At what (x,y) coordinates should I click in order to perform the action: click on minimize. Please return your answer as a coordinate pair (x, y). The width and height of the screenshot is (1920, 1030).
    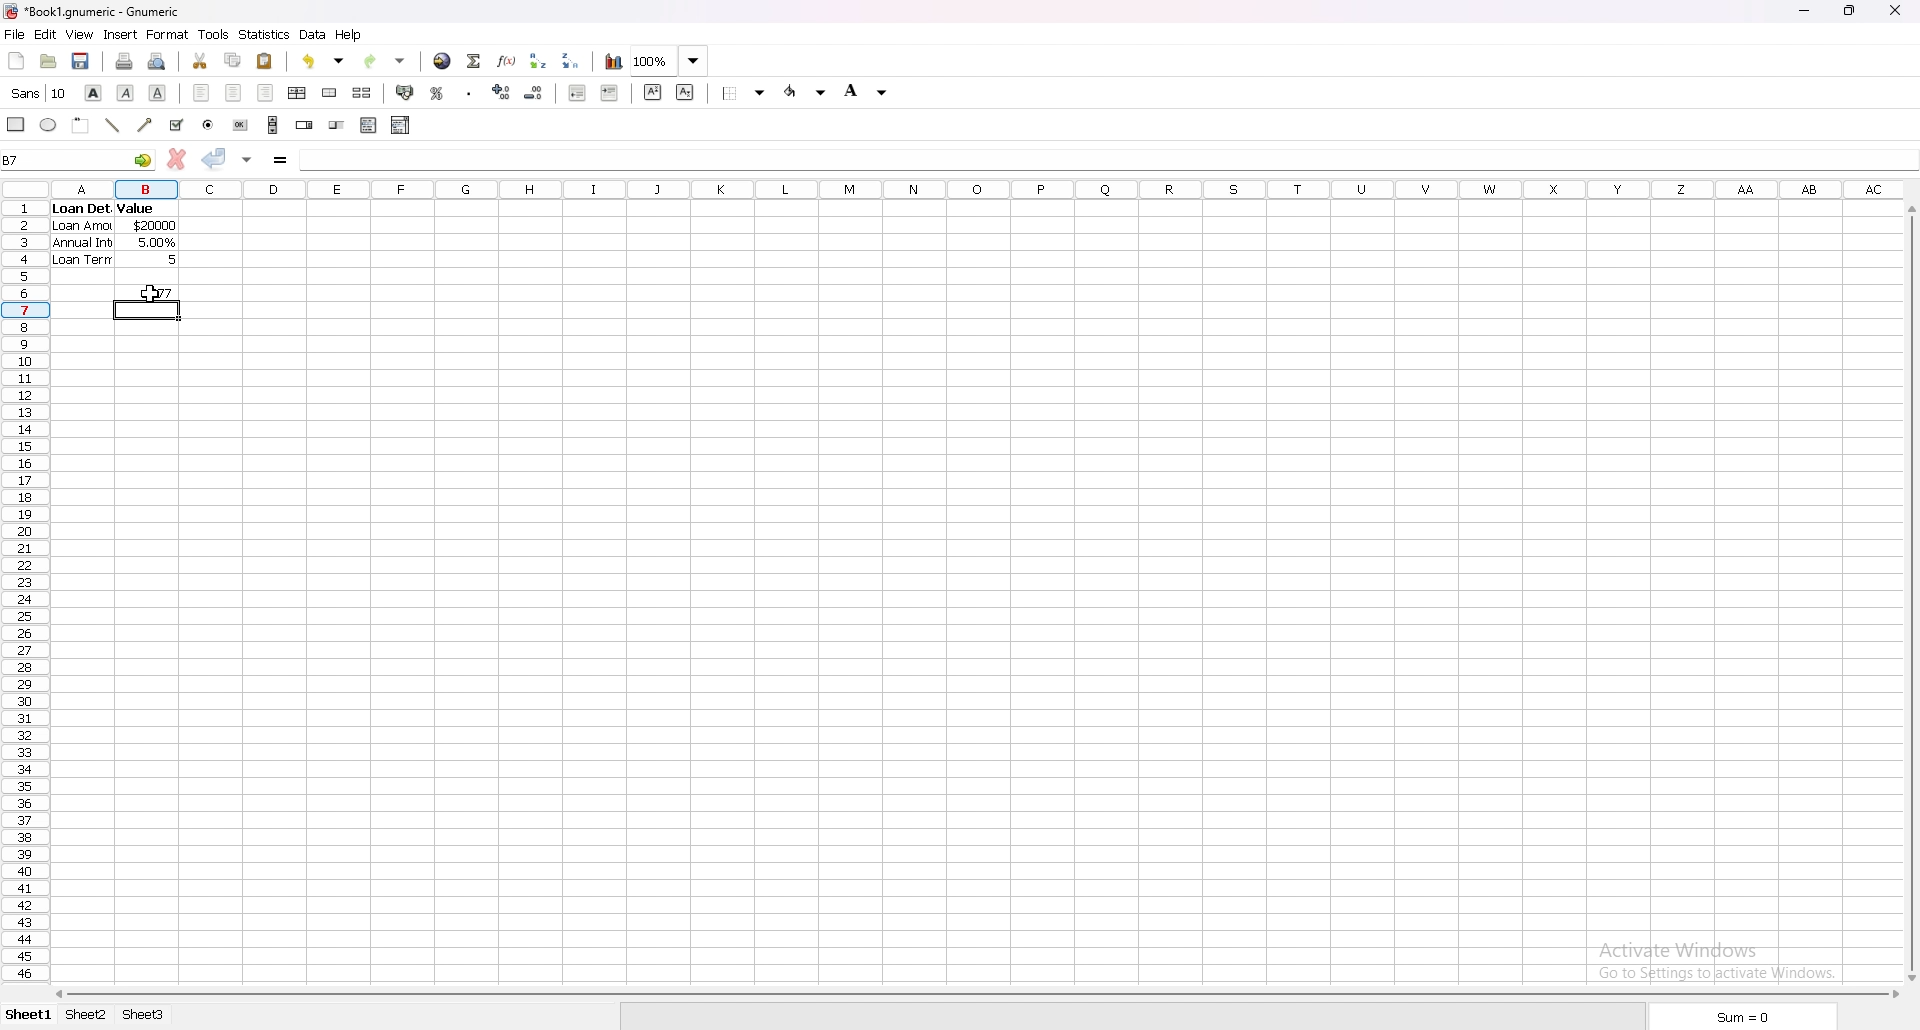
    Looking at the image, I should click on (1805, 11).